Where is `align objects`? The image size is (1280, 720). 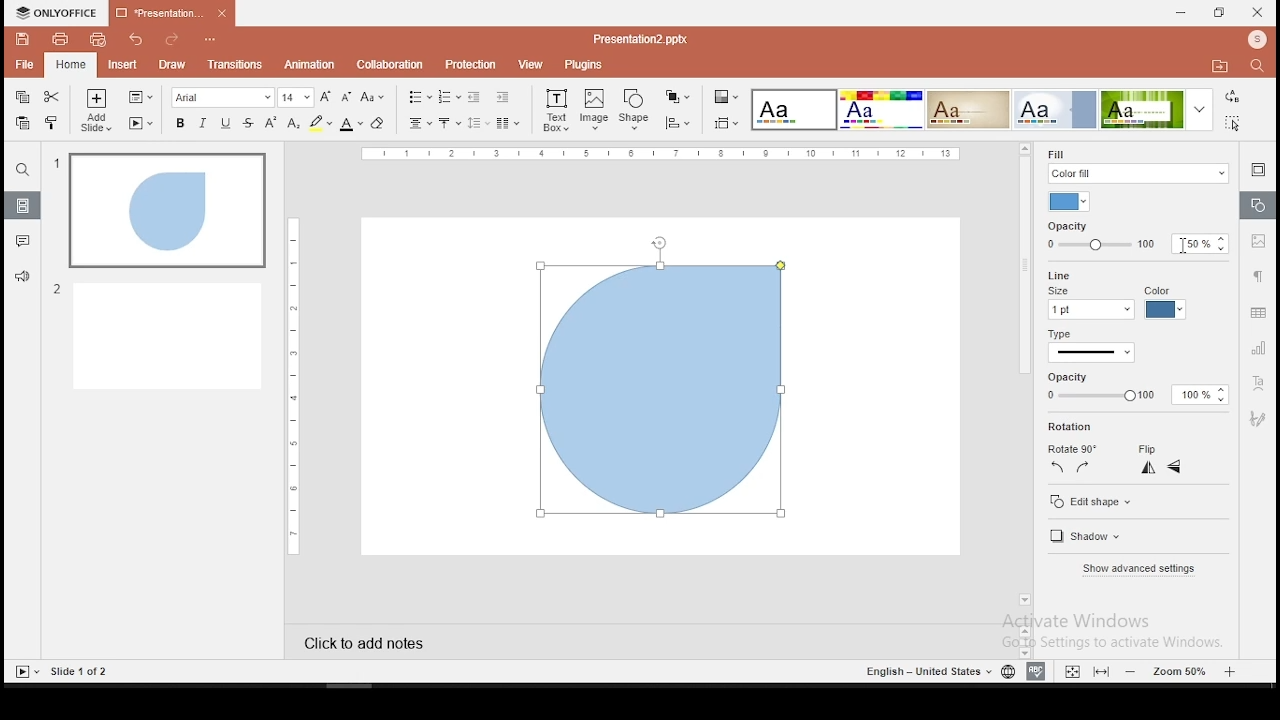 align objects is located at coordinates (677, 123).